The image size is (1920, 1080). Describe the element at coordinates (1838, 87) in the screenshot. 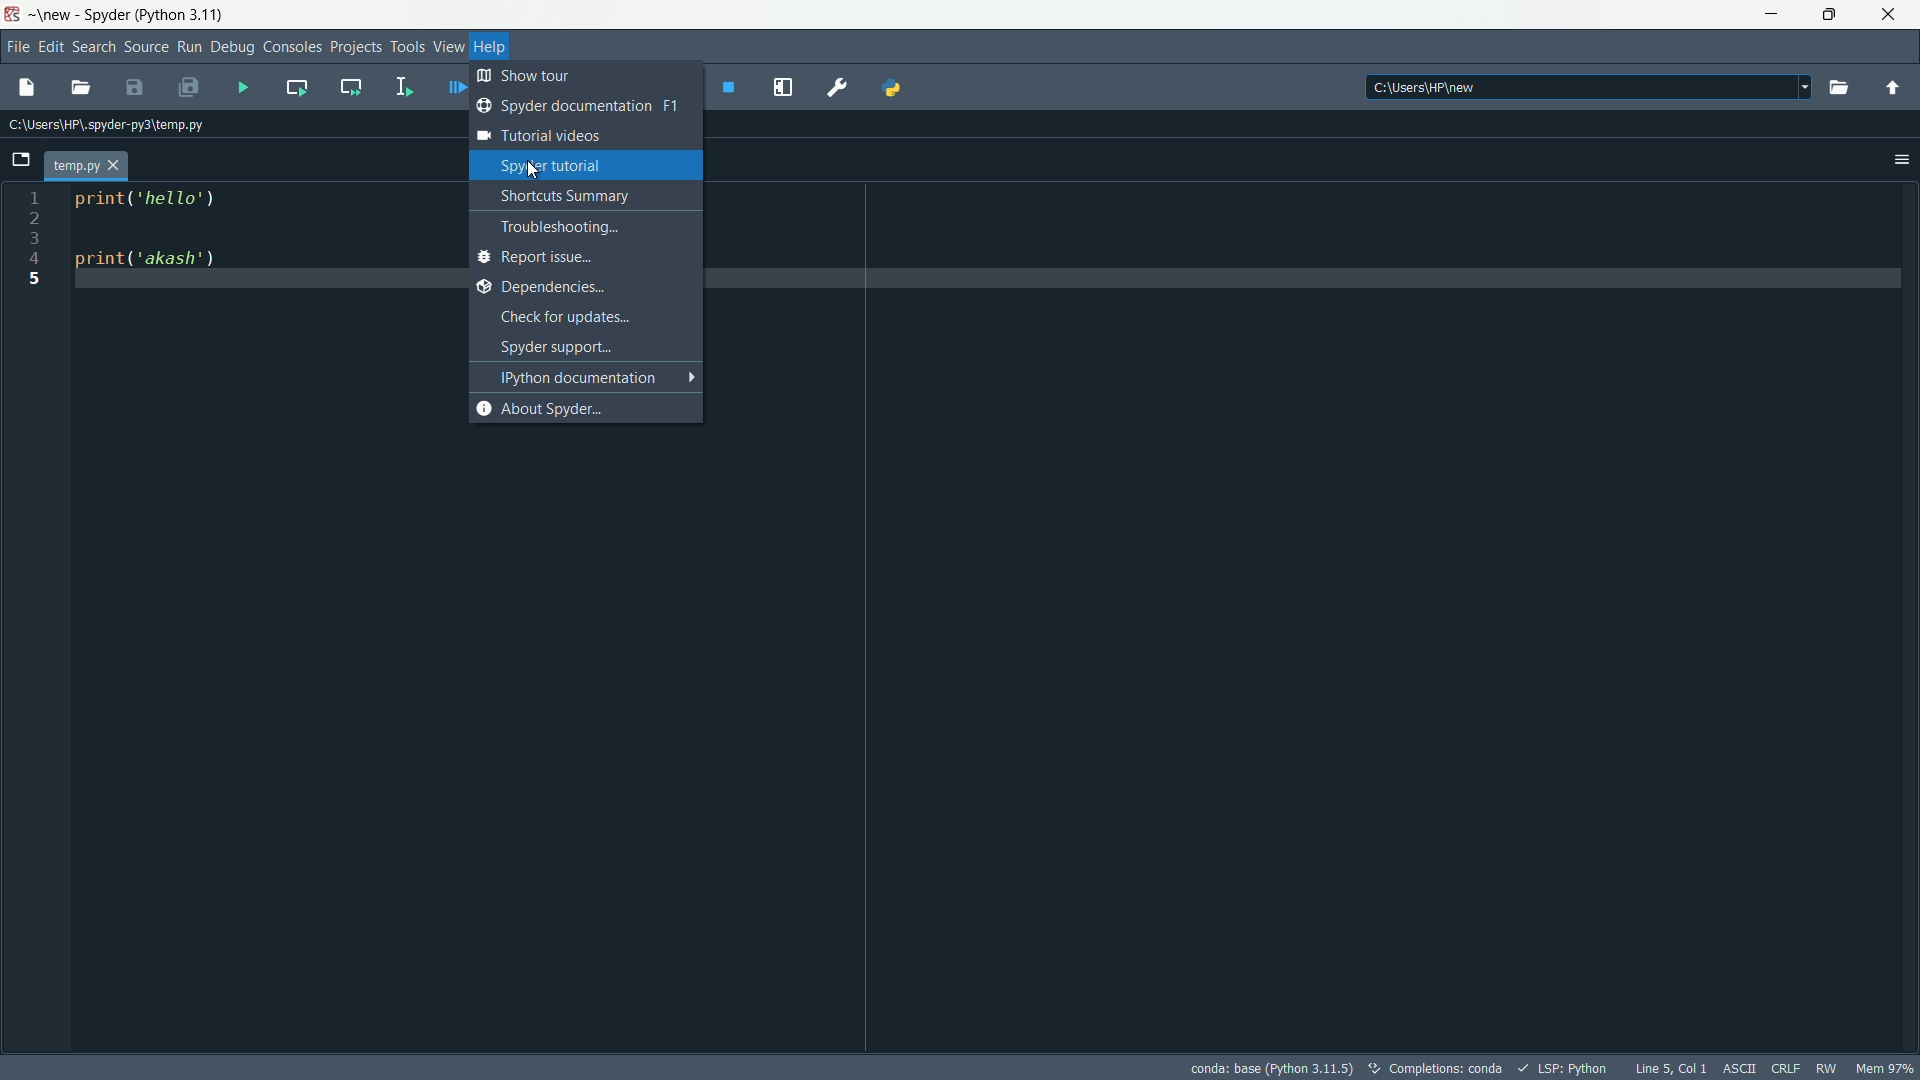

I see `browse a working directory` at that location.